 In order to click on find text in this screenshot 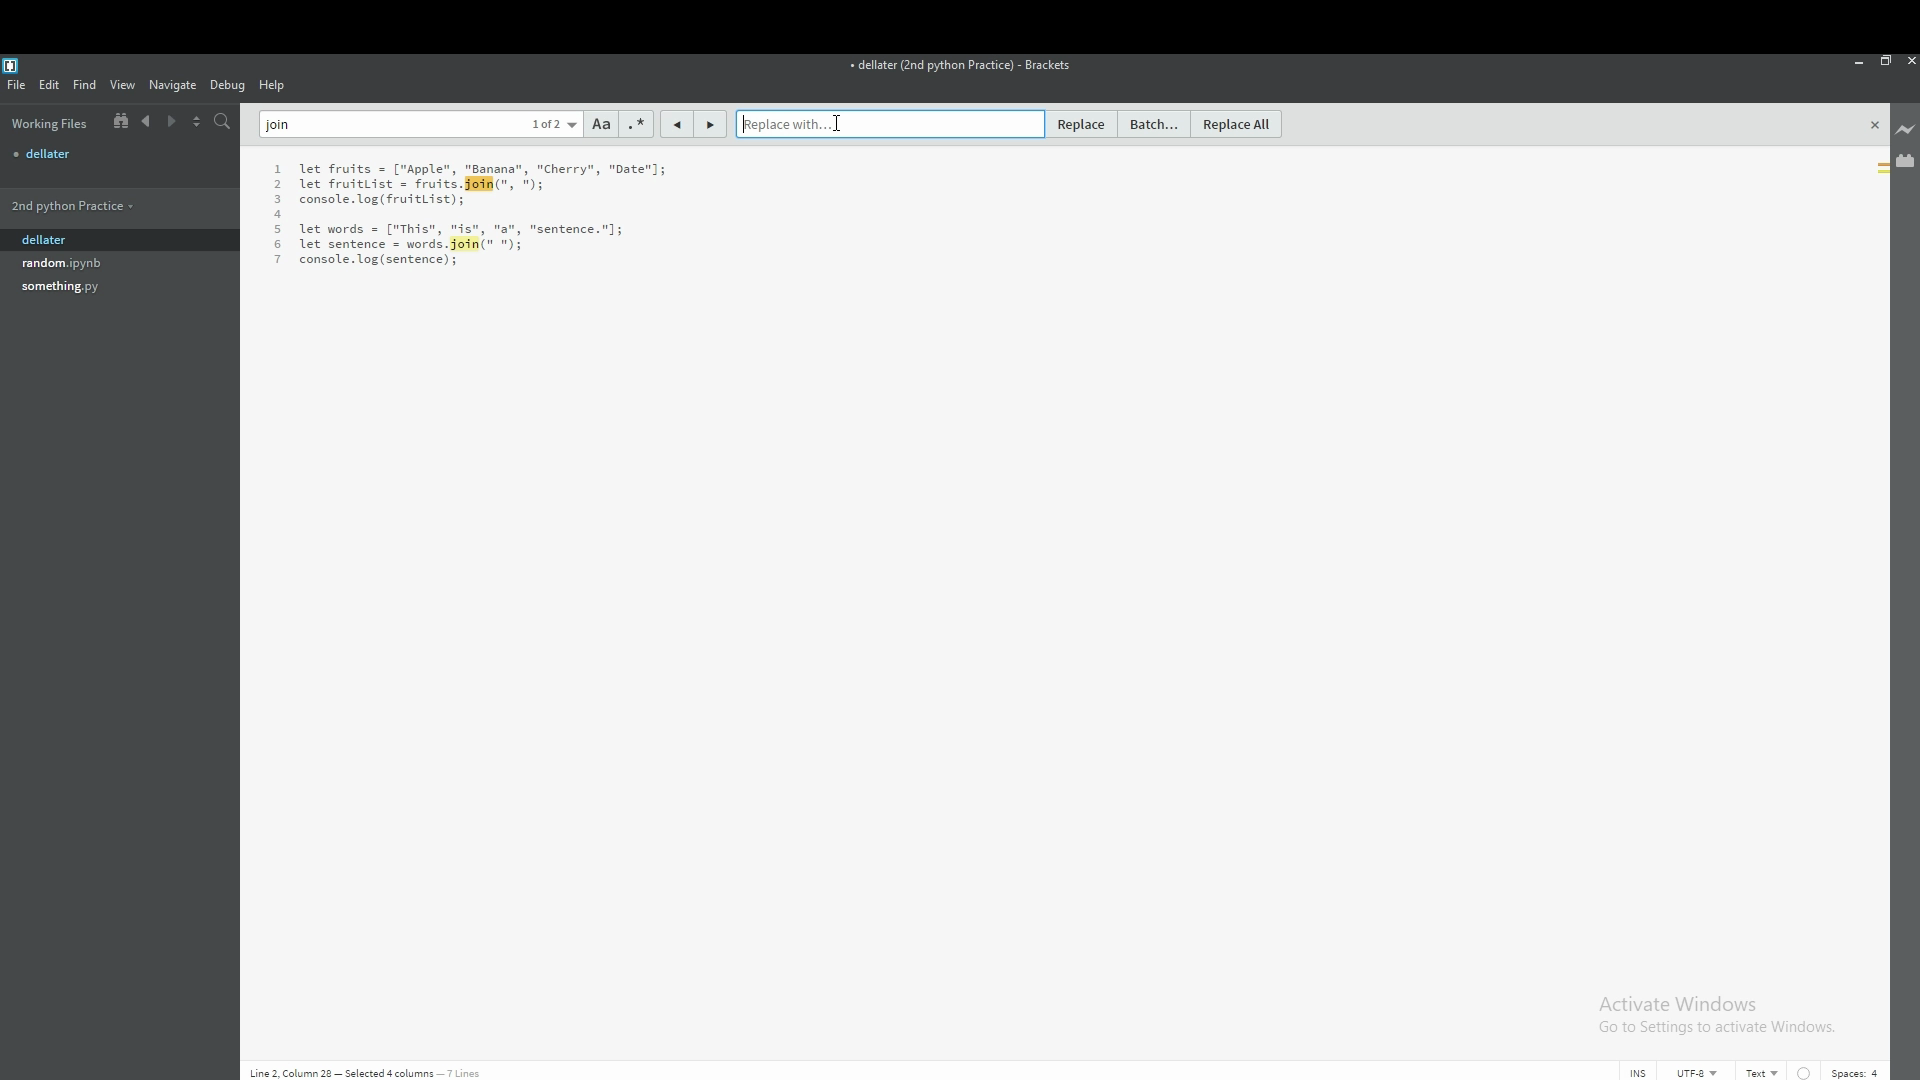, I will do `click(421, 124)`.